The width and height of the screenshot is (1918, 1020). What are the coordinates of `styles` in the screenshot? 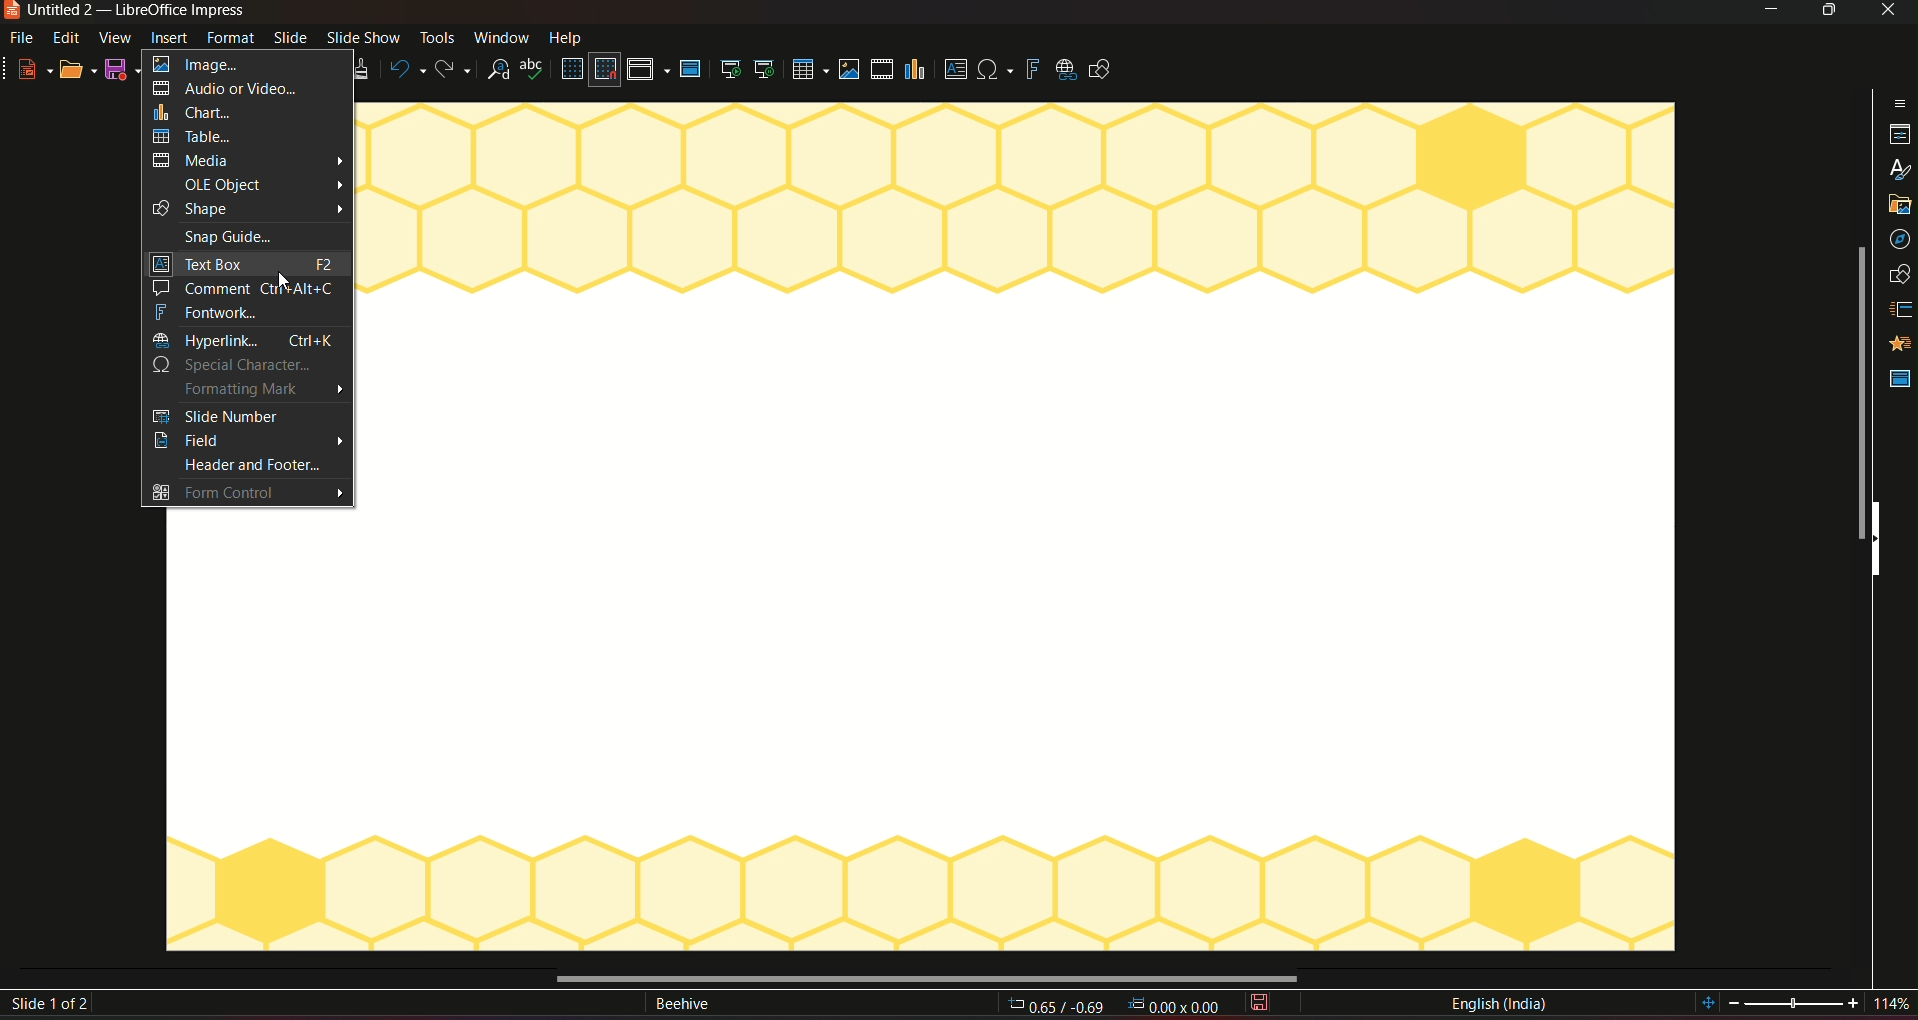 It's located at (1898, 170).